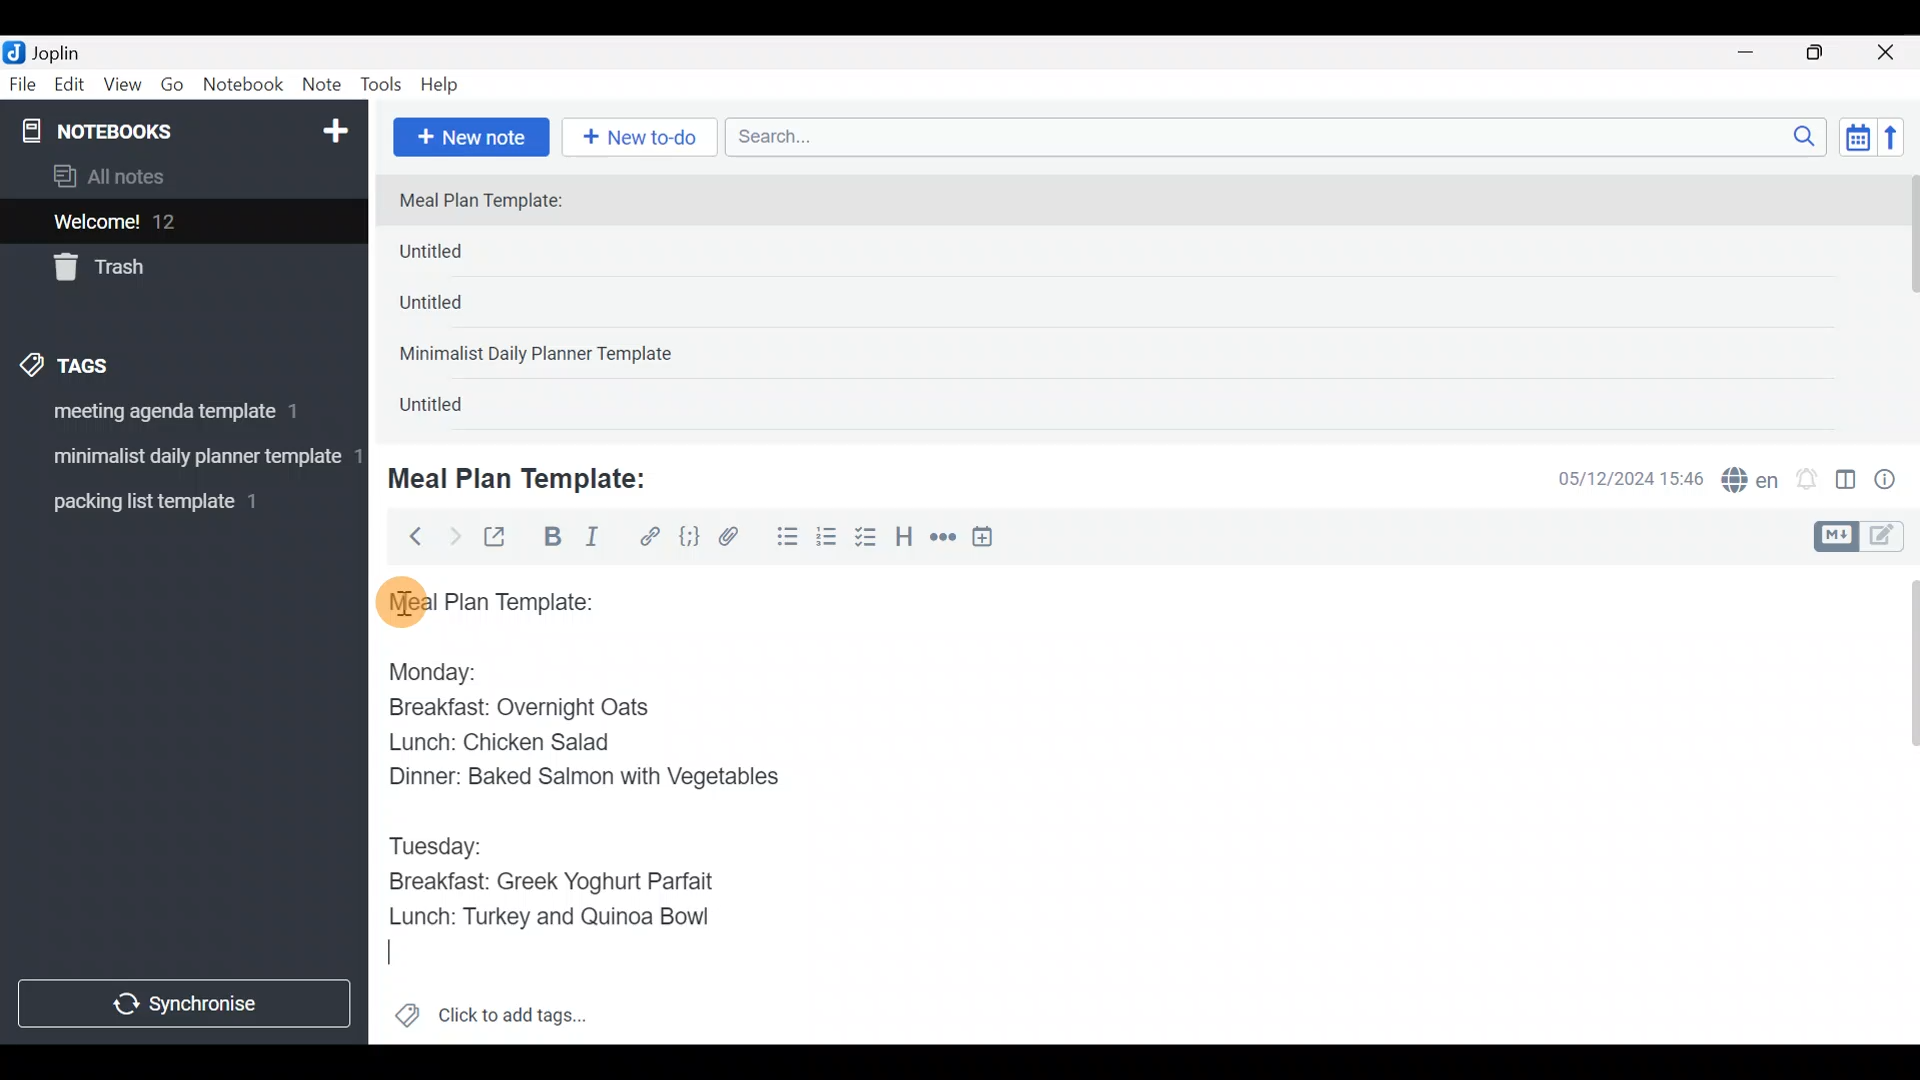 The width and height of the screenshot is (1920, 1080). Describe the element at coordinates (177, 501) in the screenshot. I see `Tag 3` at that location.